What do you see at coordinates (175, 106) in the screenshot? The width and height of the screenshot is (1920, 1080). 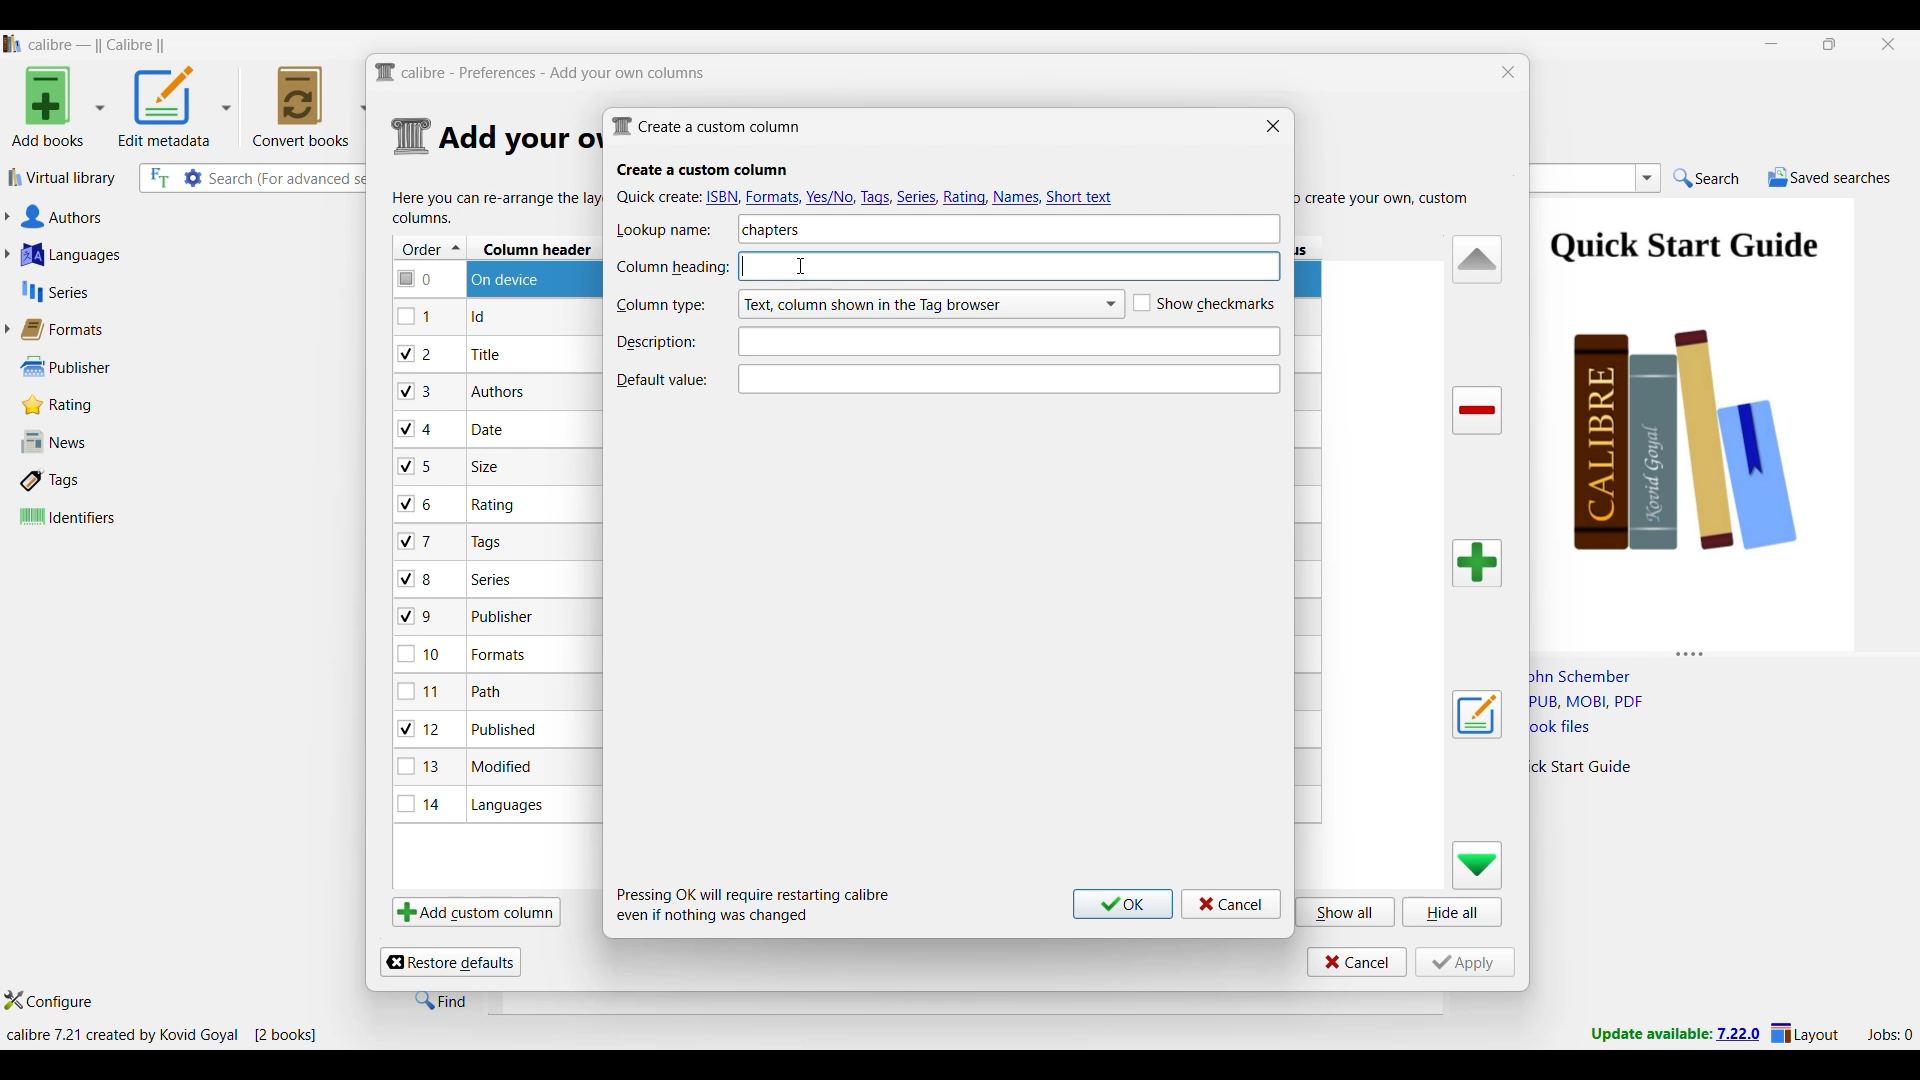 I see `Options to edit metadata` at bounding box center [175, 106].